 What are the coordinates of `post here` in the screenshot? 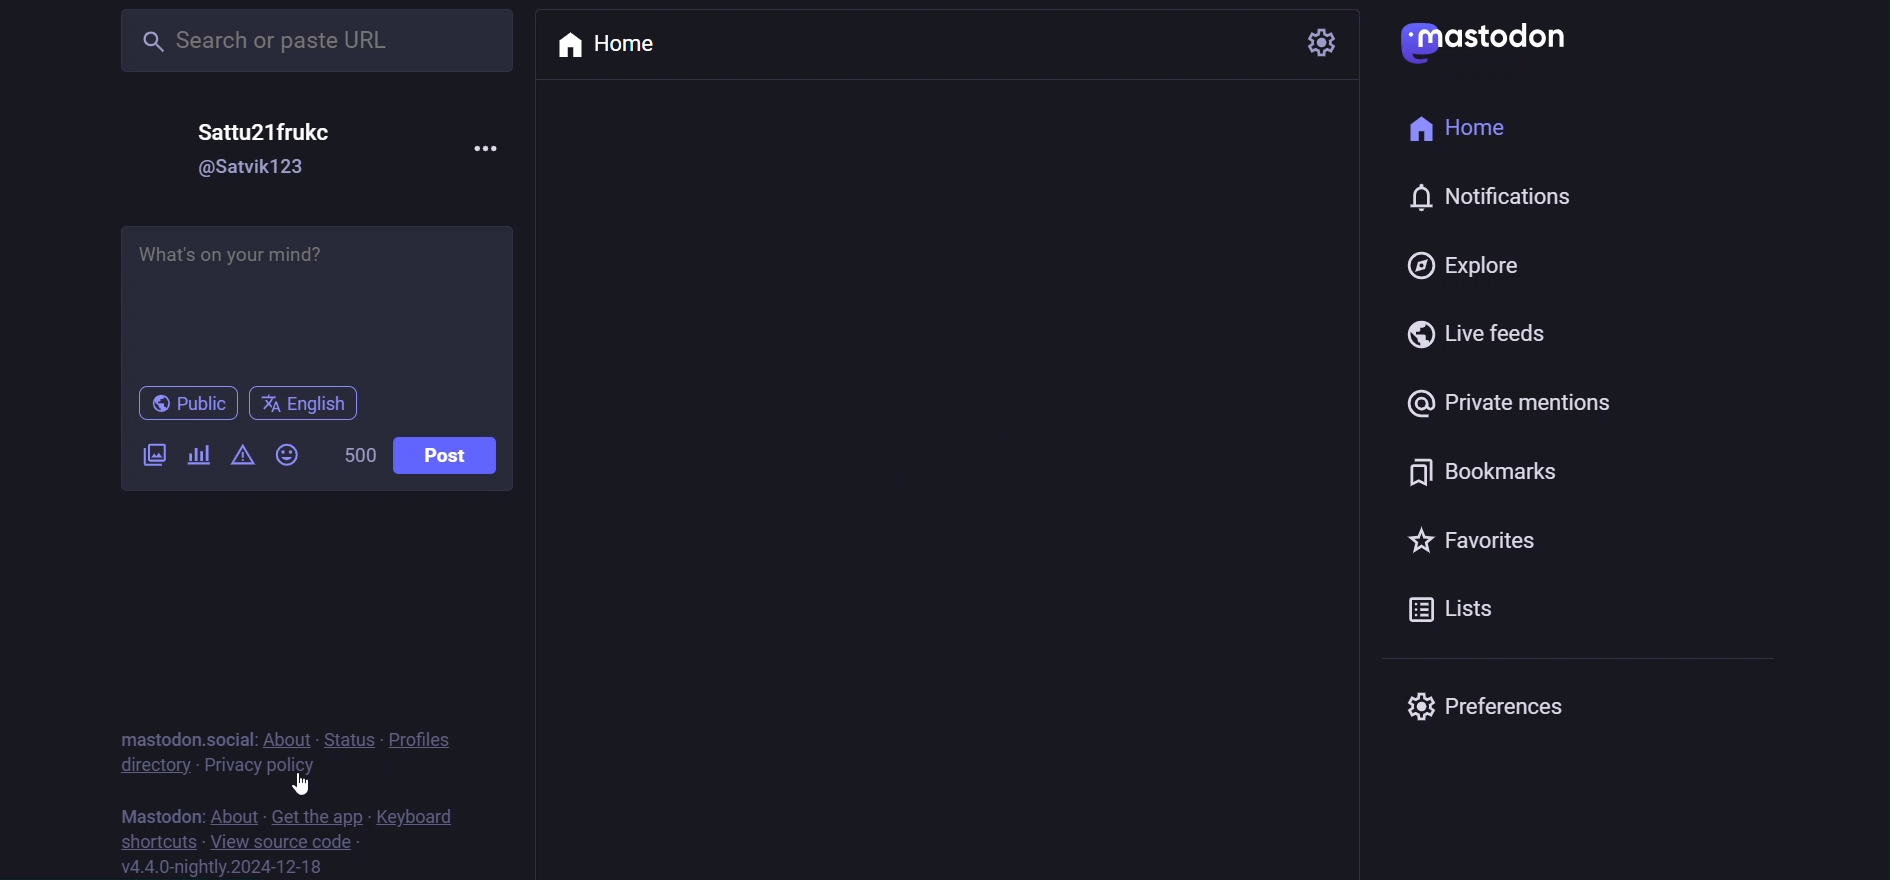 It's located at (325, 299).